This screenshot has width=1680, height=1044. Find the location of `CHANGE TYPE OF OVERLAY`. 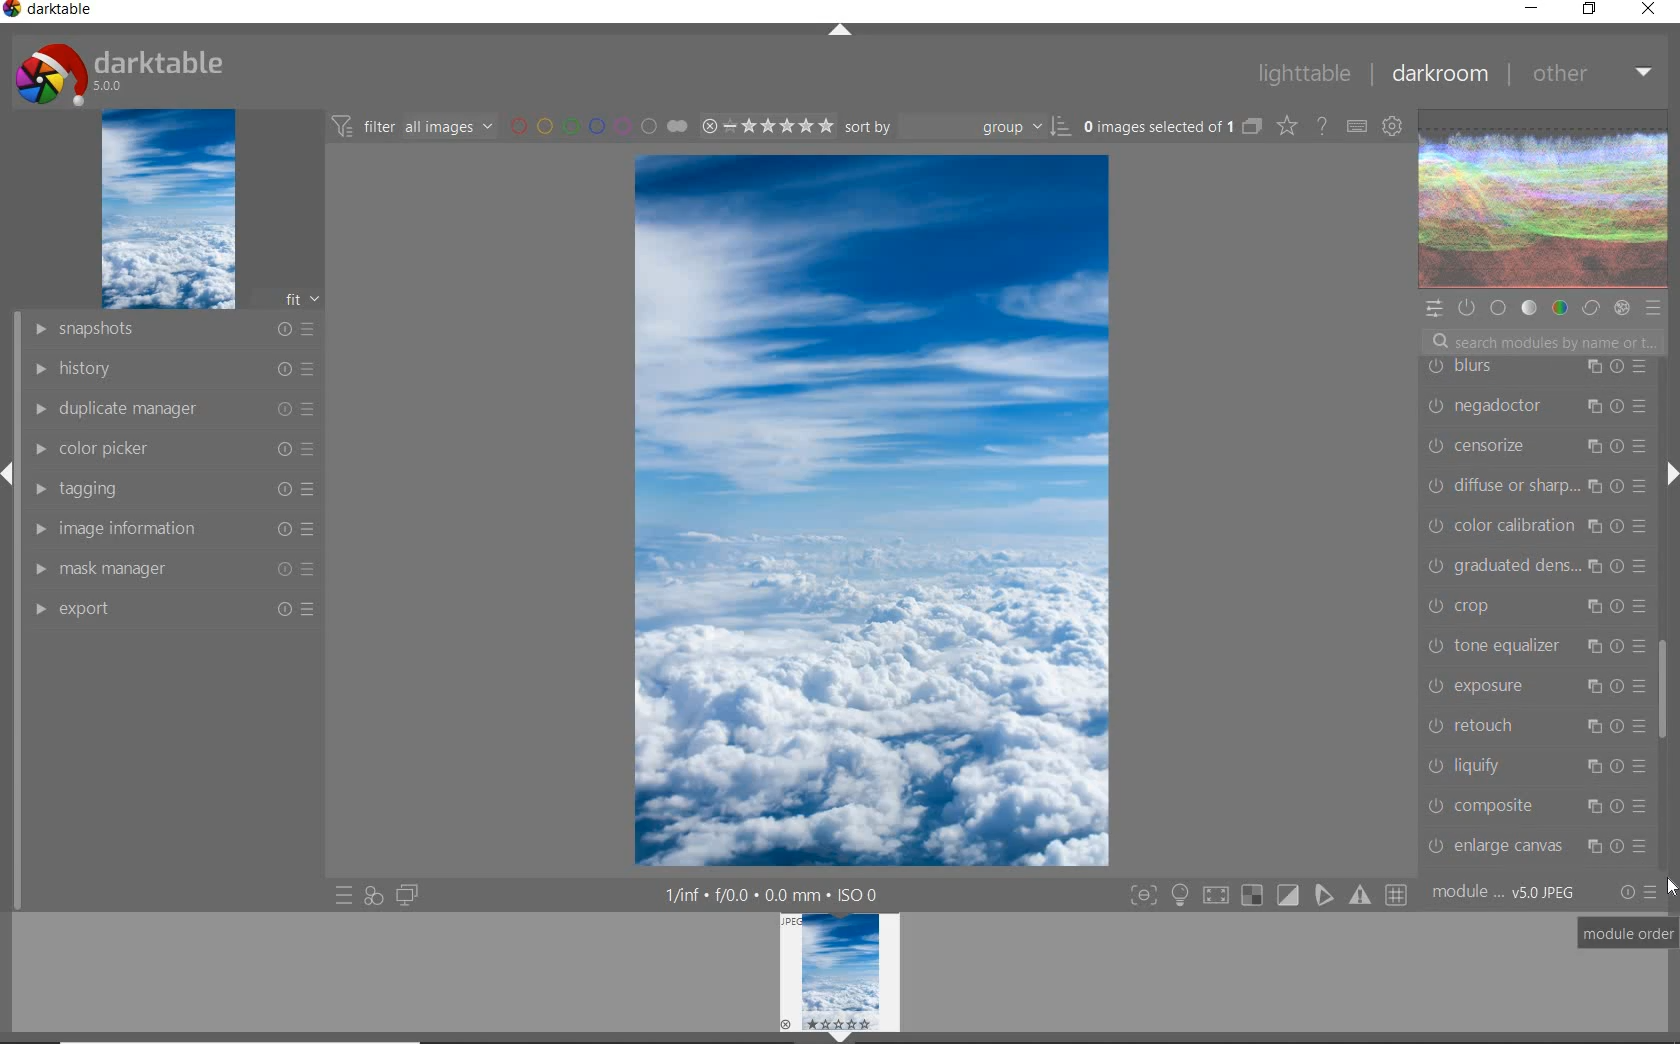

CHANGE TYPE OF OVERLAY is located at coordinates (1286, 128).